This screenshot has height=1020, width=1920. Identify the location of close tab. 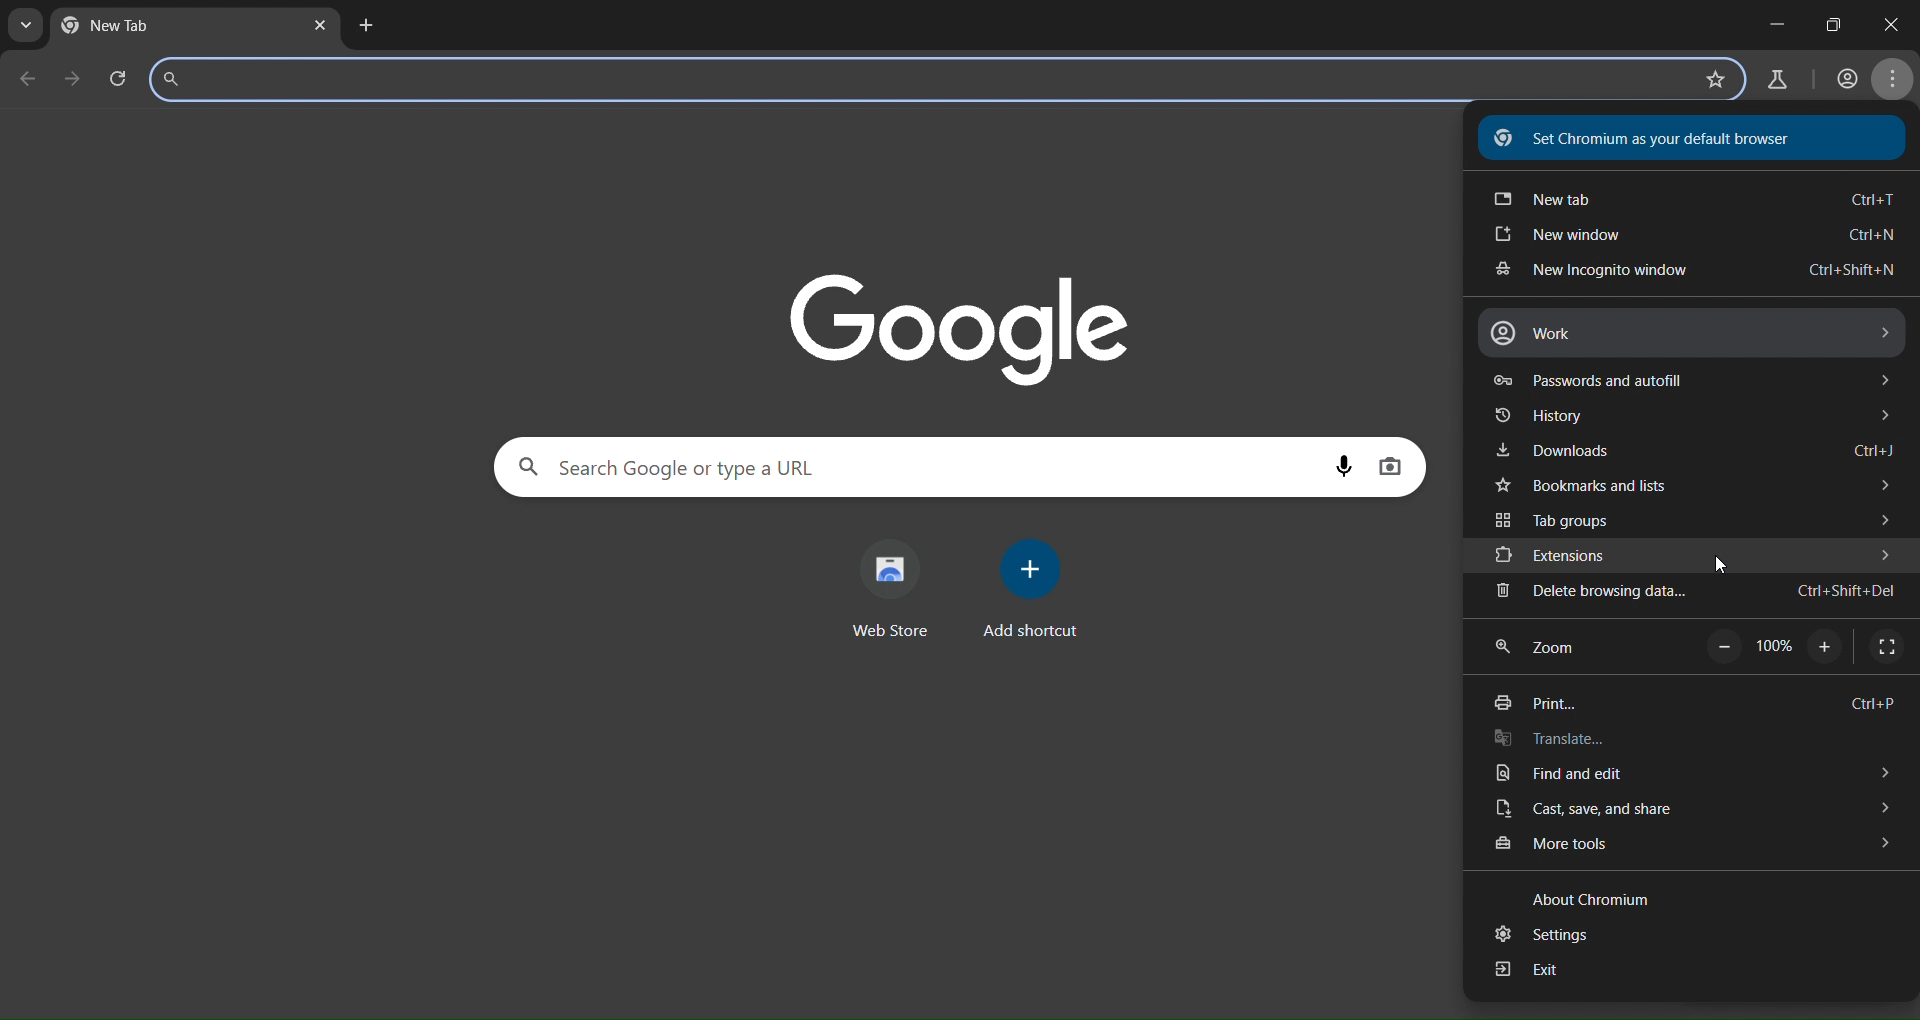
(320, 25).